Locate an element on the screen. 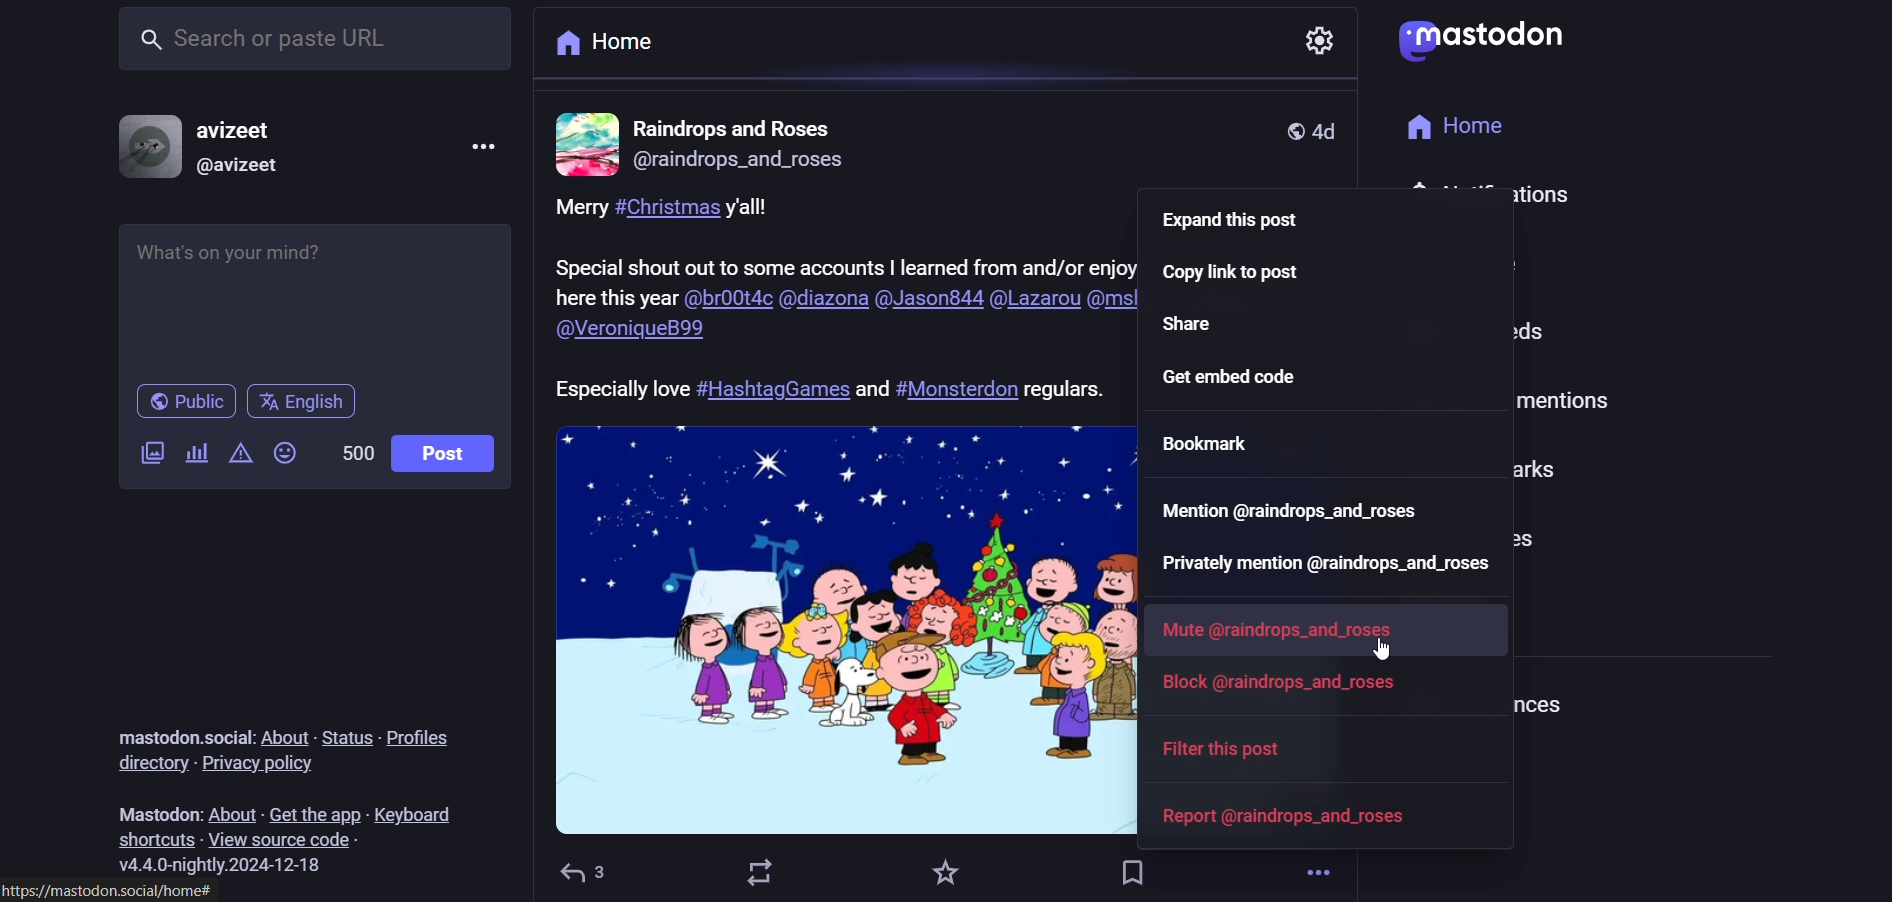 This screenshot has height=902, width=1892. about is located at coordinates (229, 806).